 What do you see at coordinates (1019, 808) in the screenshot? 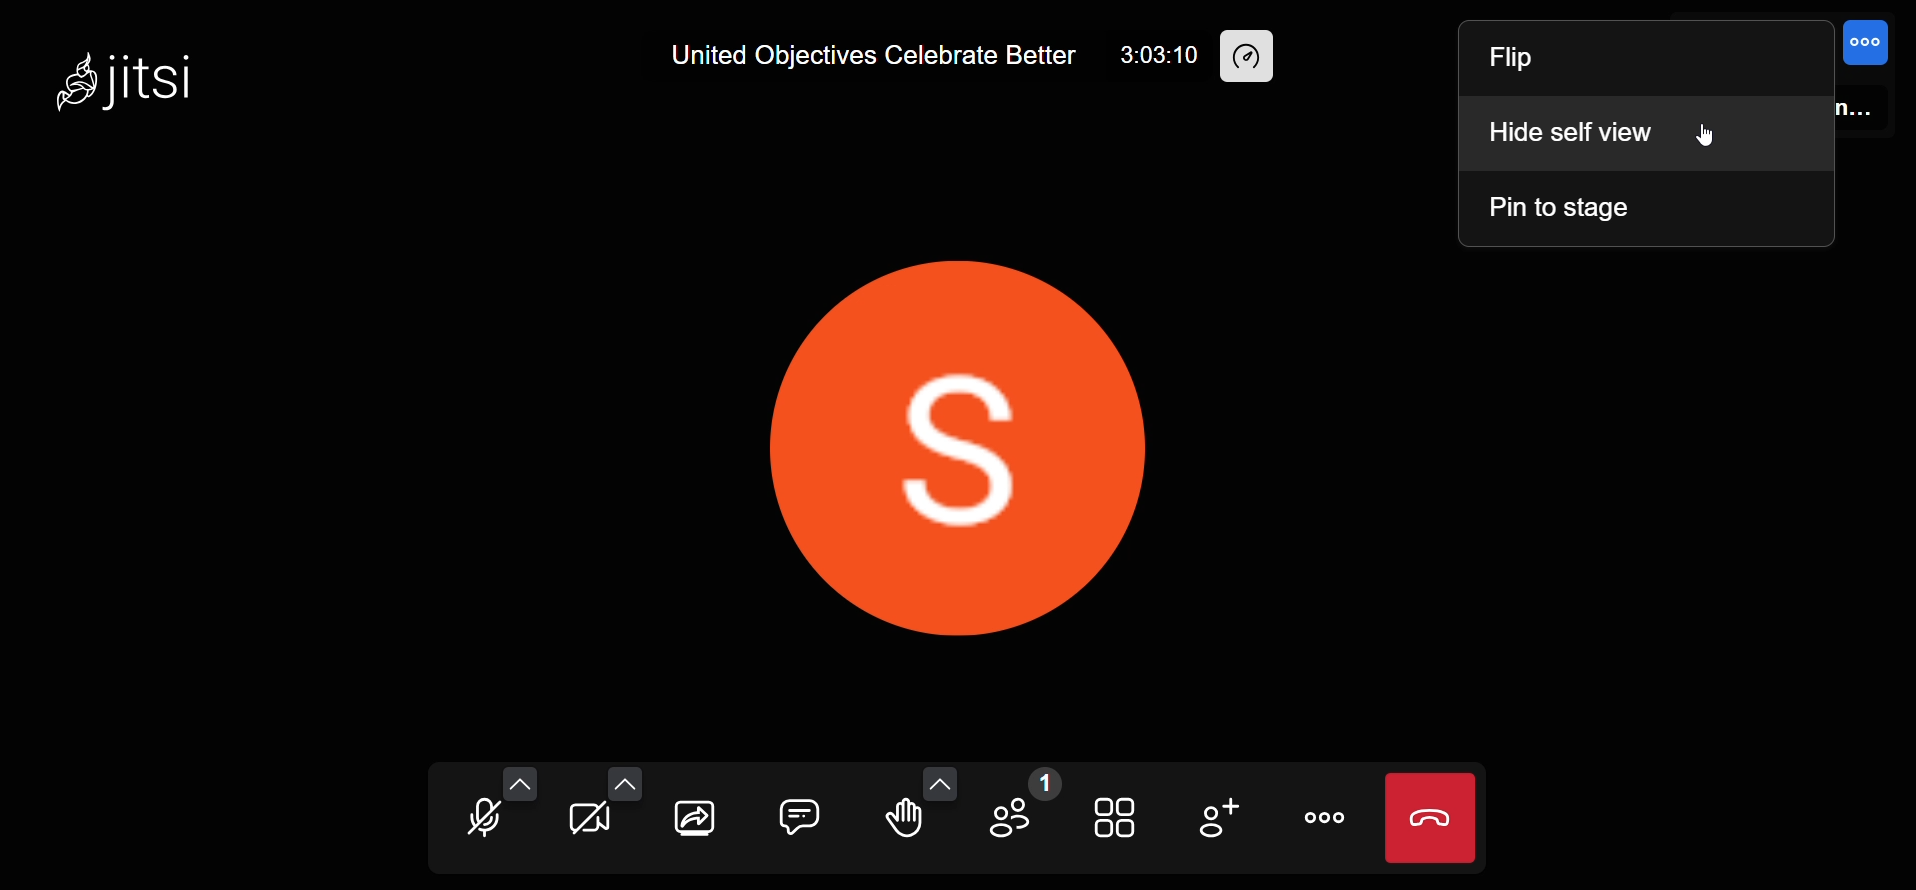
I see `participants` at bounding box center [1019, 808].